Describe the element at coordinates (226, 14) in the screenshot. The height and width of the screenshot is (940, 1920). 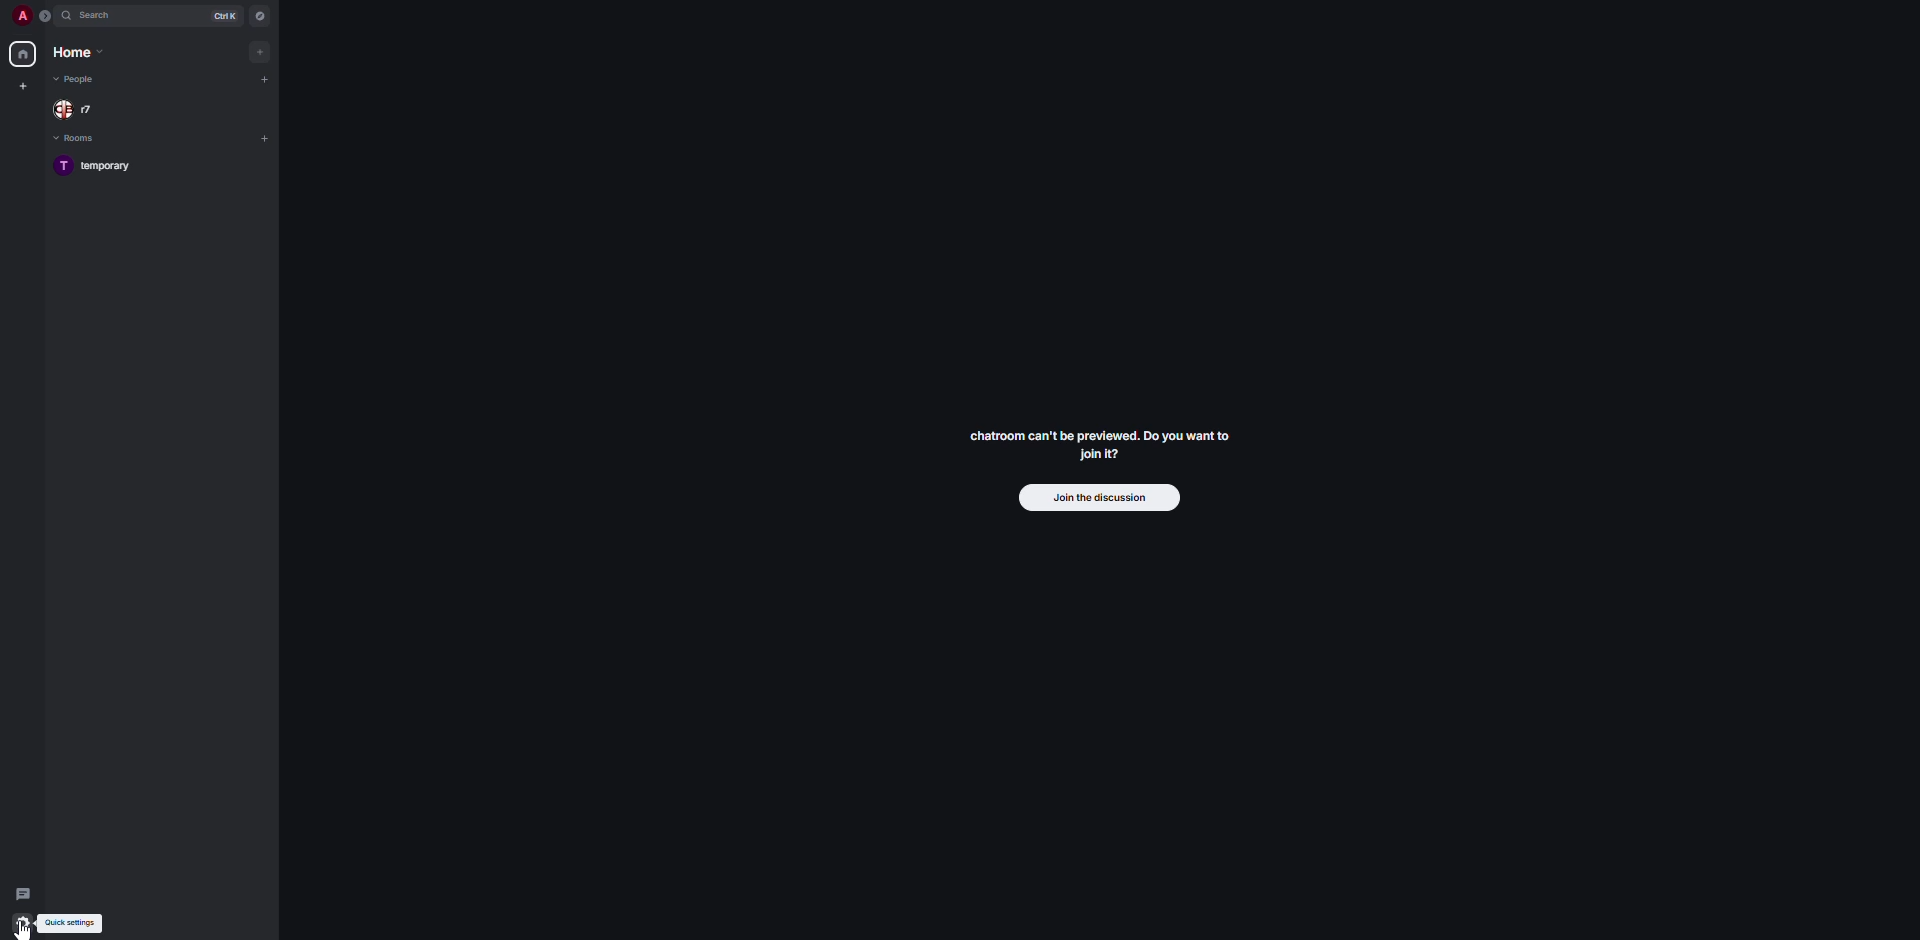
I see `ctrl K` at that location.